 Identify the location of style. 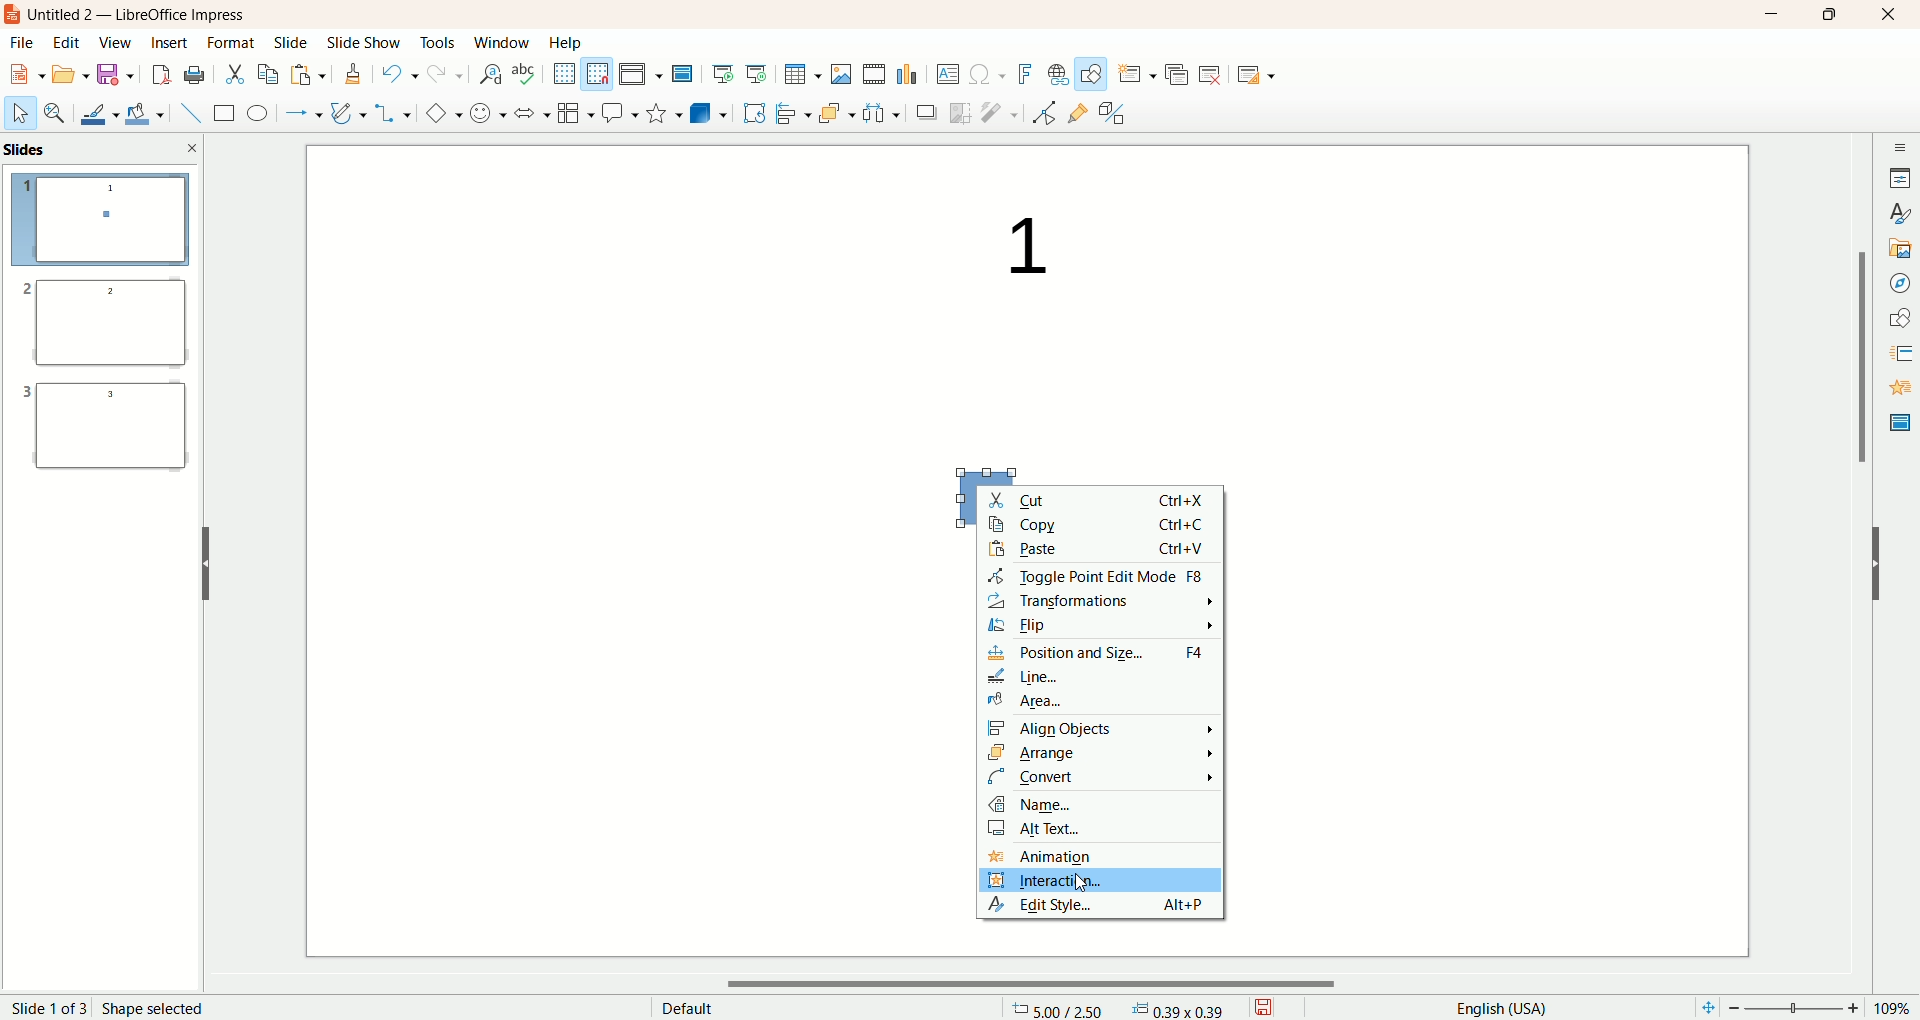
(1898, 214).